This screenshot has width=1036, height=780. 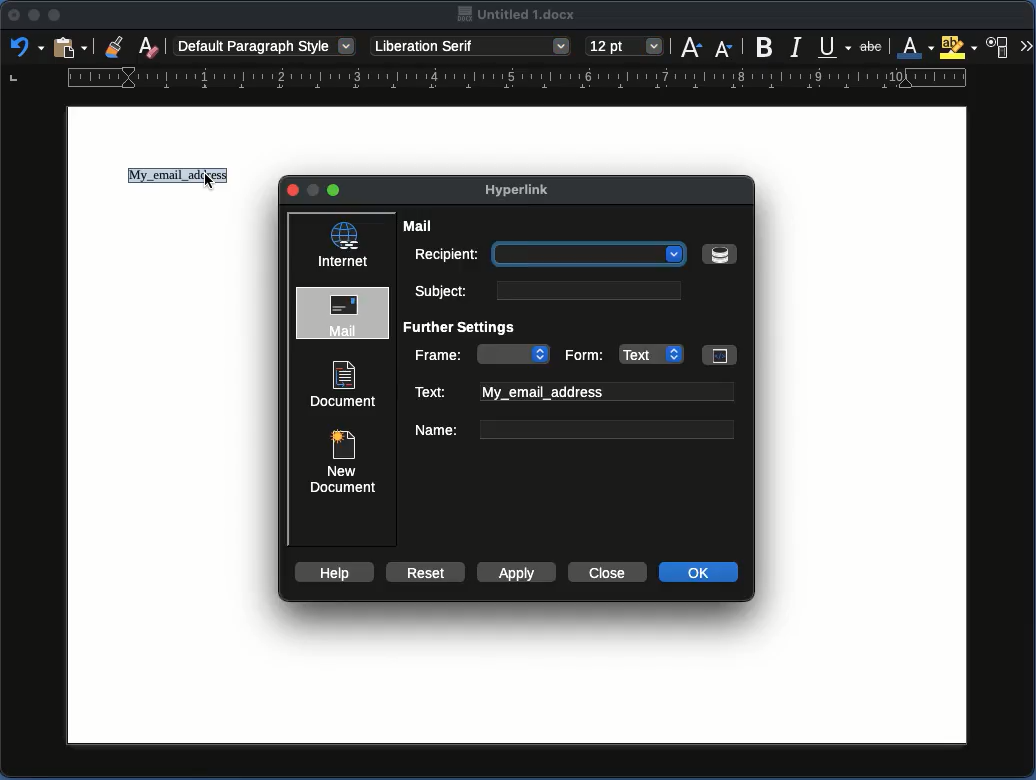 What do you see at coordinates (719, 254) in the screenshot?
I see `Symbol` at bounding box center [719, 254].